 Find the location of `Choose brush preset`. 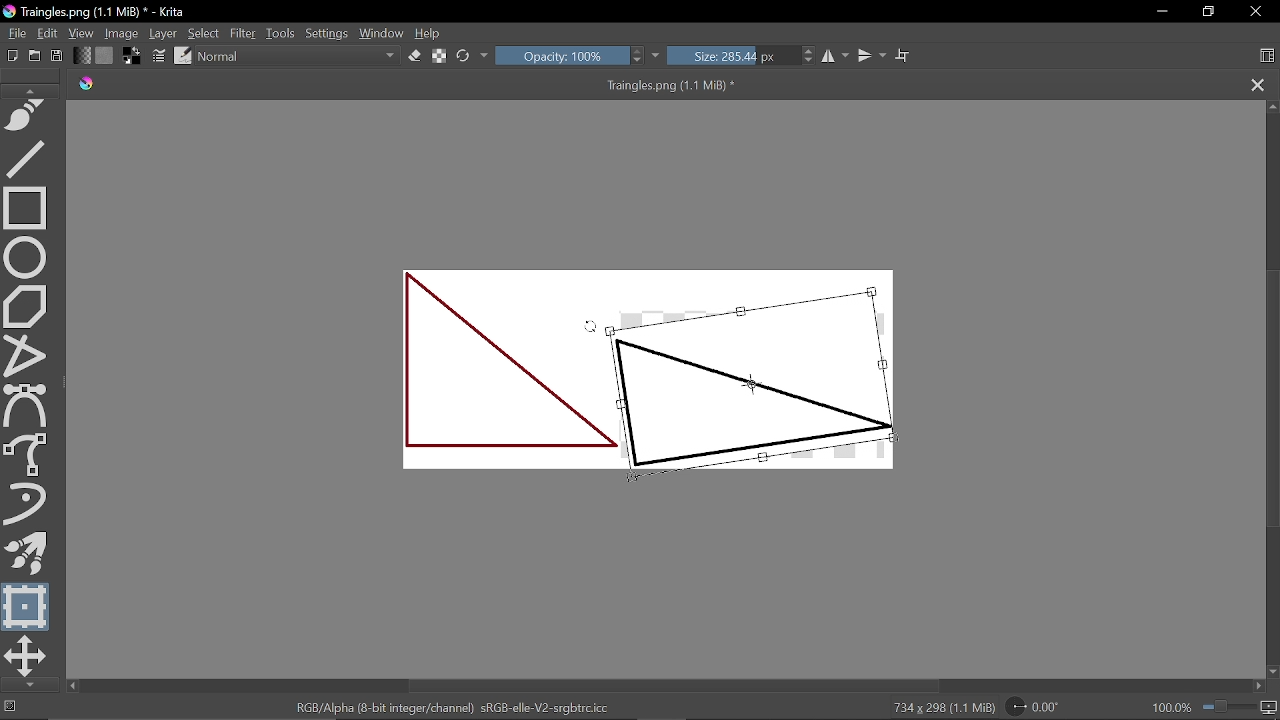

Choose brush preset is located at coordinates (183, 55).